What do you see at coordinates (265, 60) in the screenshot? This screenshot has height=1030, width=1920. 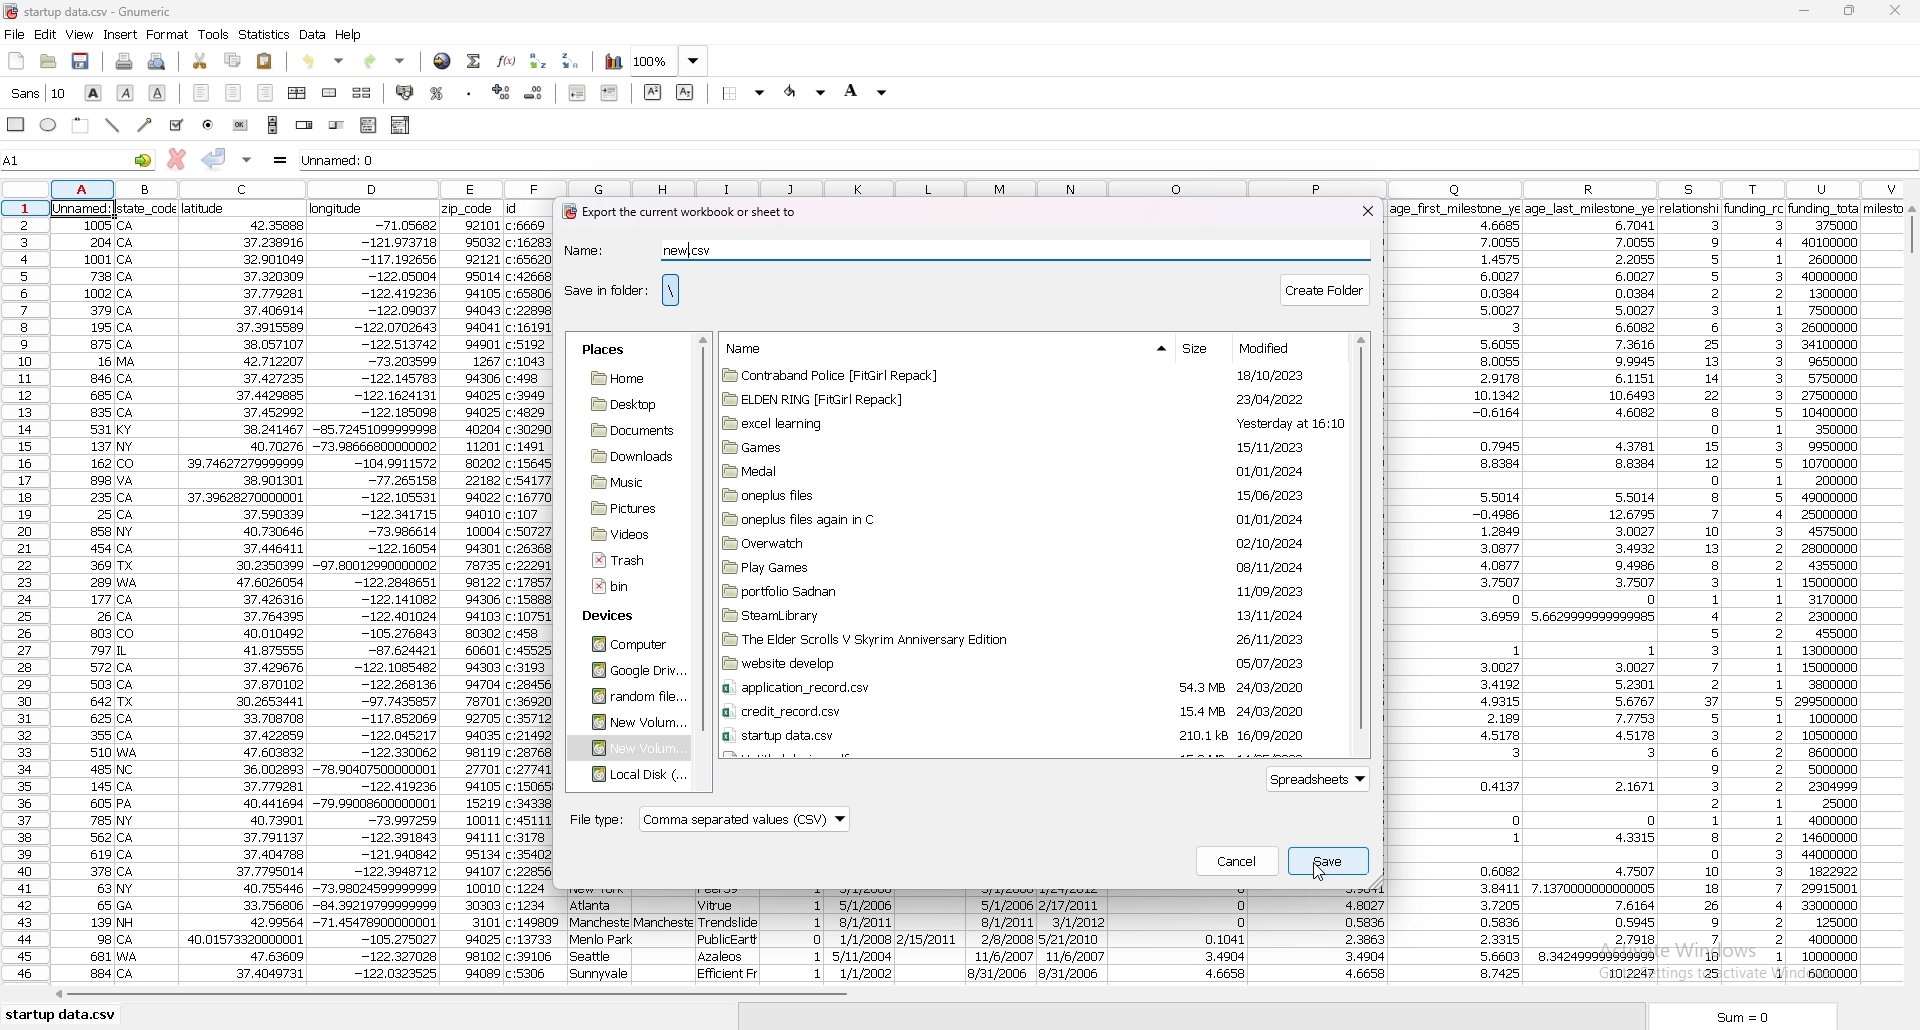 I see `paste` at bounding box center [265, 60].